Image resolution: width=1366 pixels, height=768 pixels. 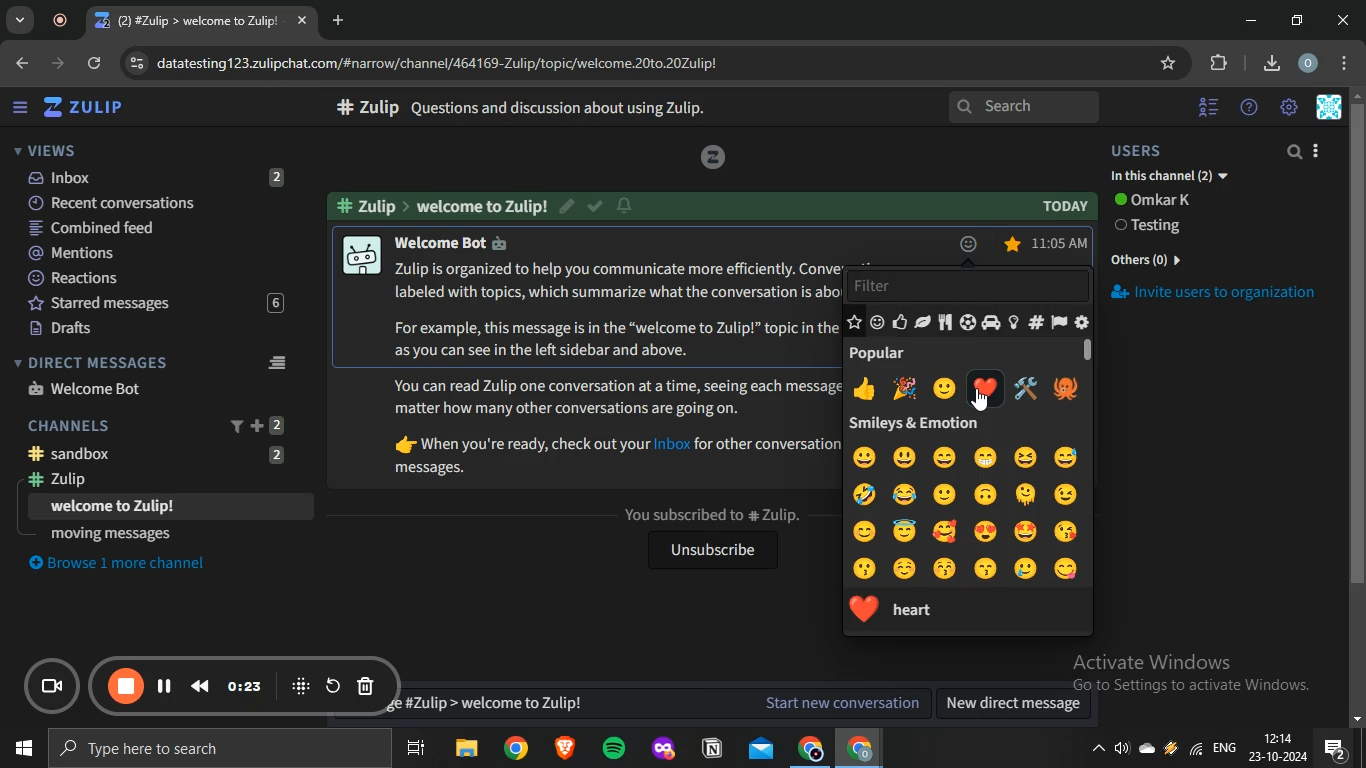 What do you see at coordinates (1296, 153) in the screenshot?
I see `search` at bounding box center [1296, 153].